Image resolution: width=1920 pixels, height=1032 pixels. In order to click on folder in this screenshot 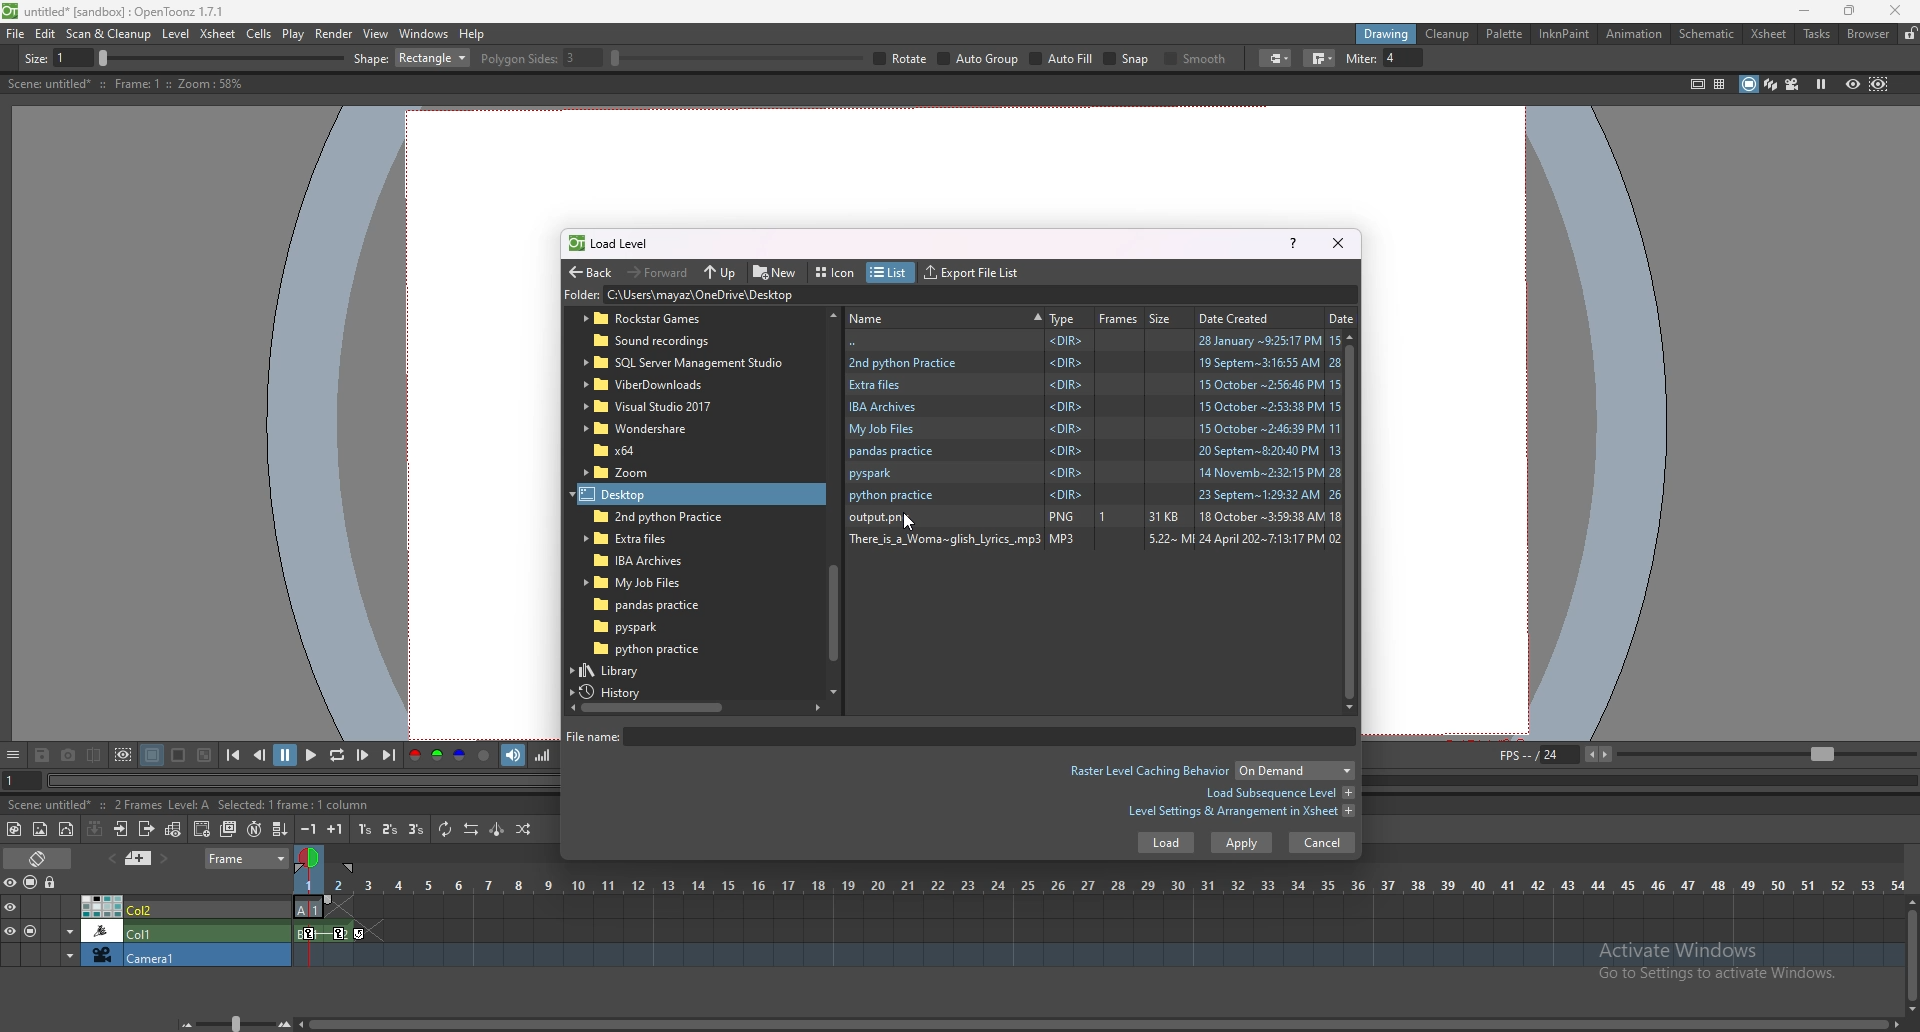, I will do `click(1095, 473)`.